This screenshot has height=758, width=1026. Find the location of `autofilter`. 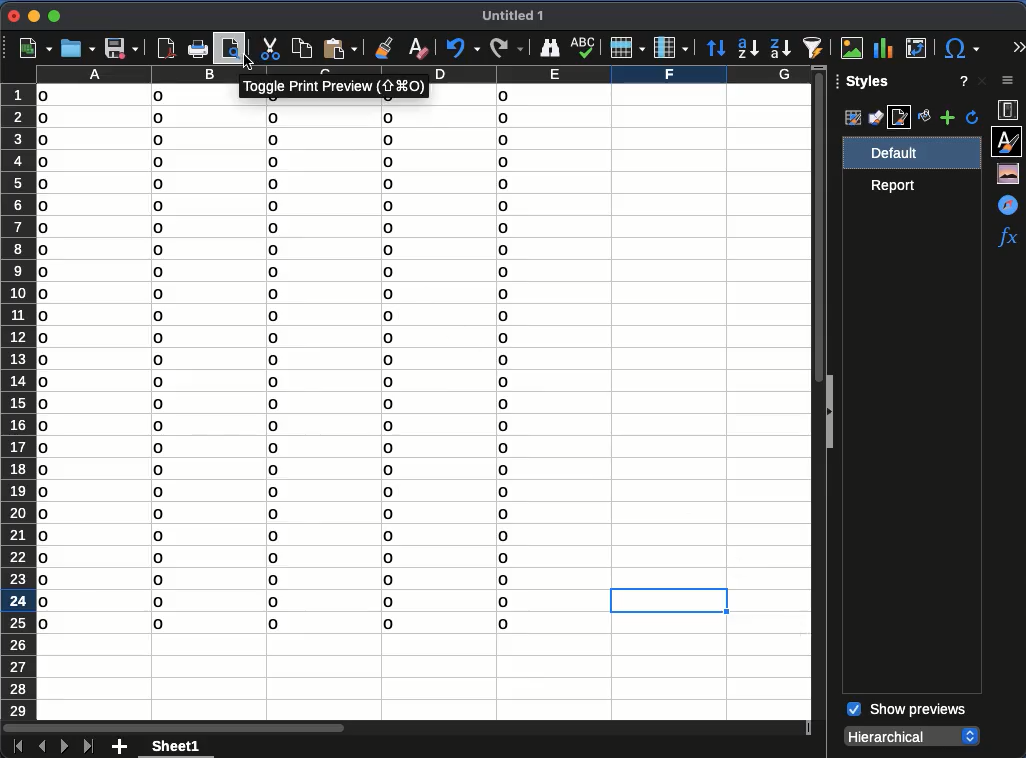

autofilter is located at coordinates (814, 46).